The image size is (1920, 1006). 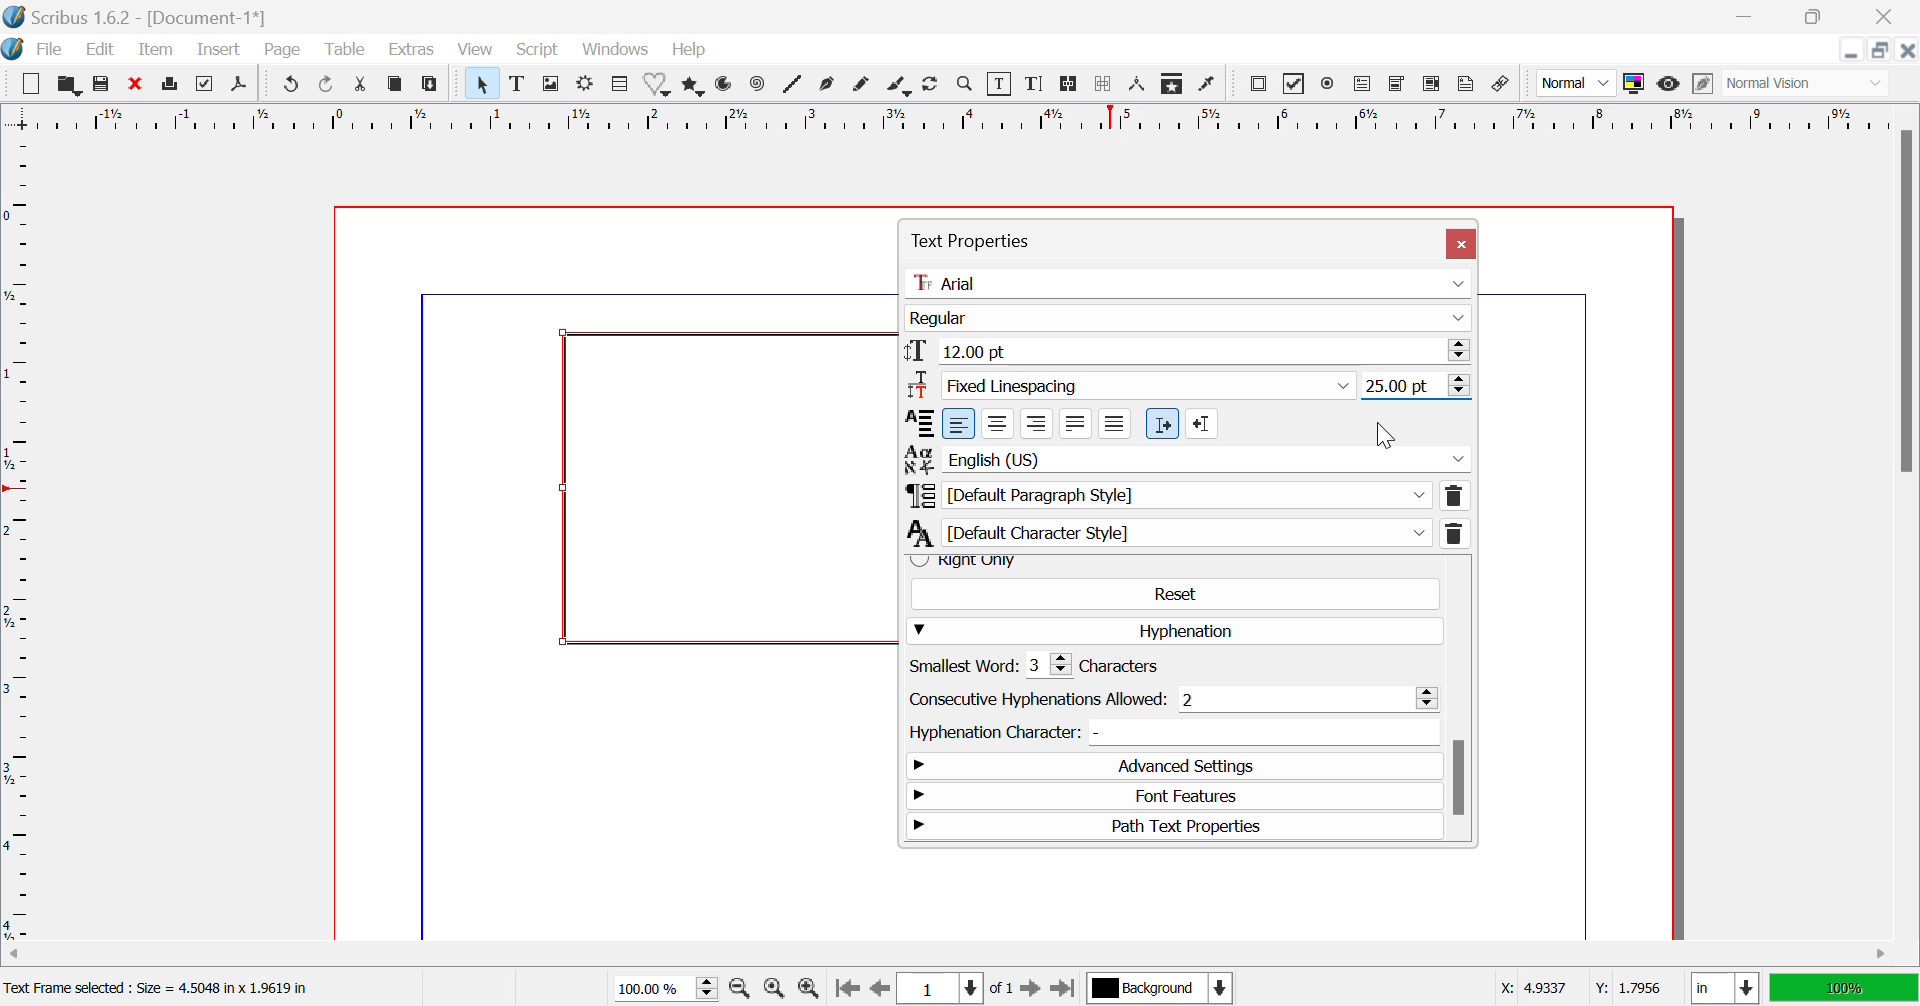 What do you see at coordinates (959, 424) in the screenshot?
I see `left align` at bounding box center [959, 424].